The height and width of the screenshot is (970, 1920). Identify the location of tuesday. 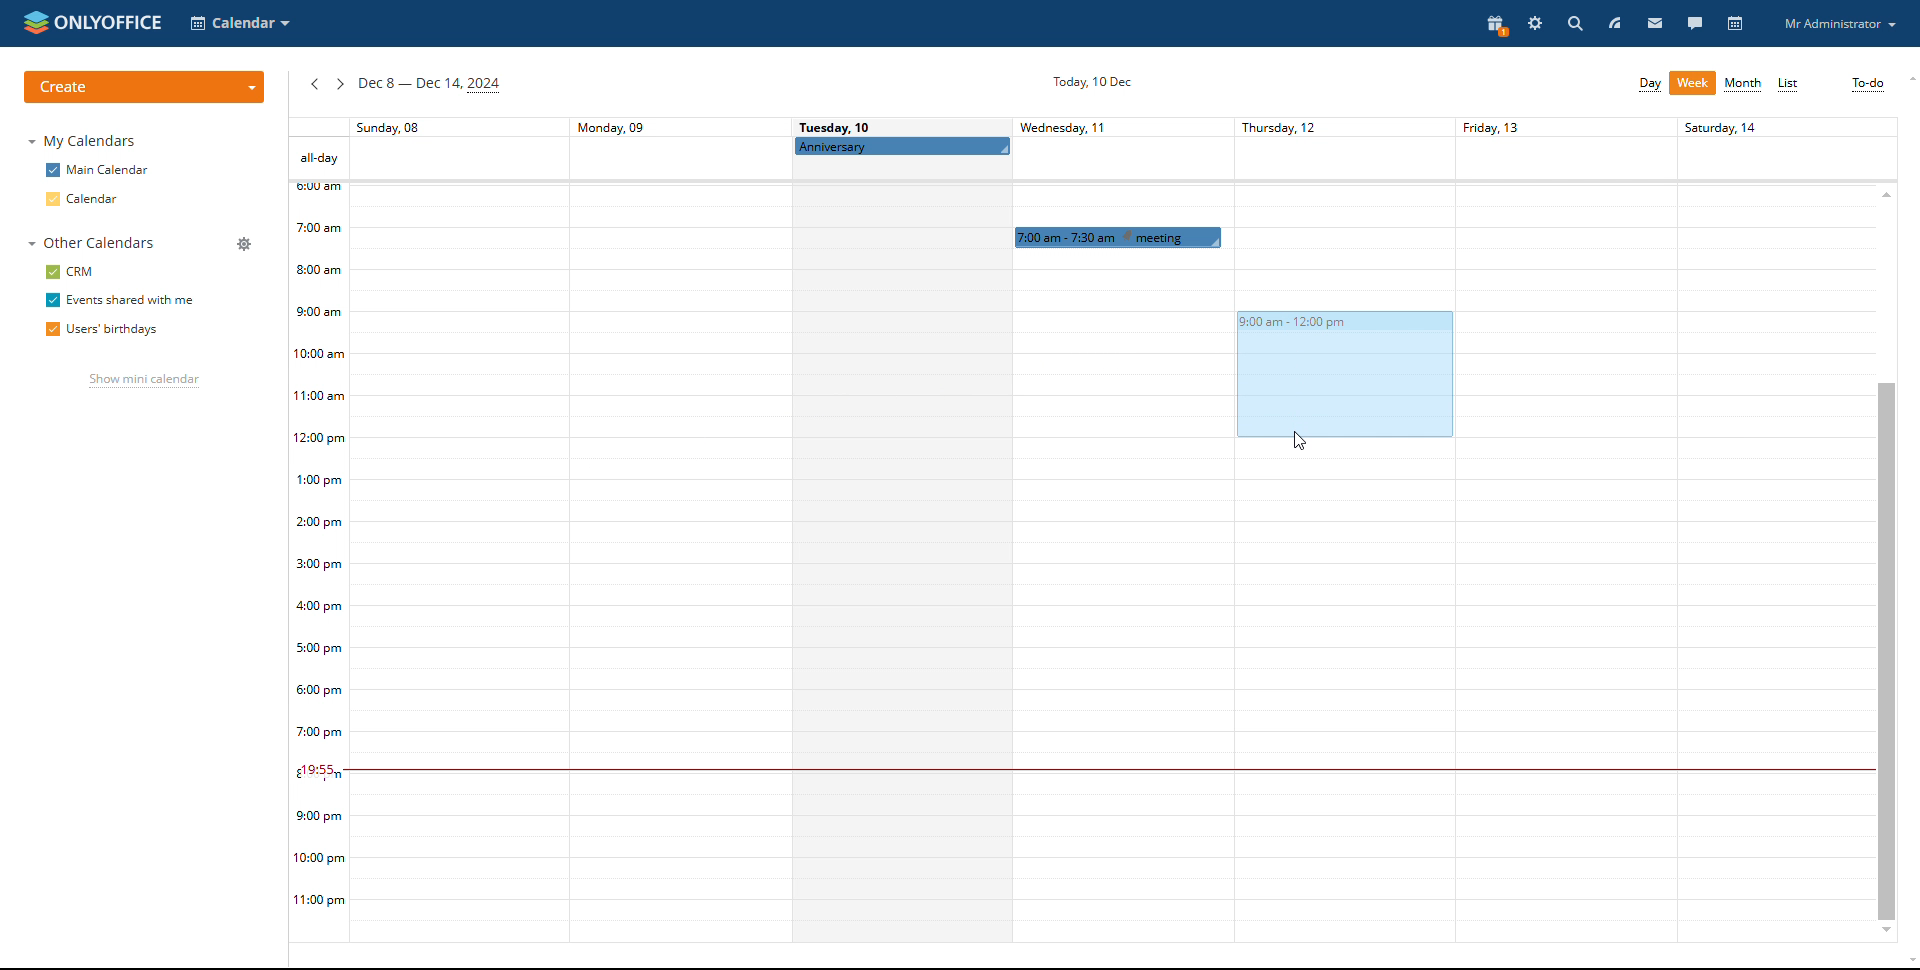
(899, 552).